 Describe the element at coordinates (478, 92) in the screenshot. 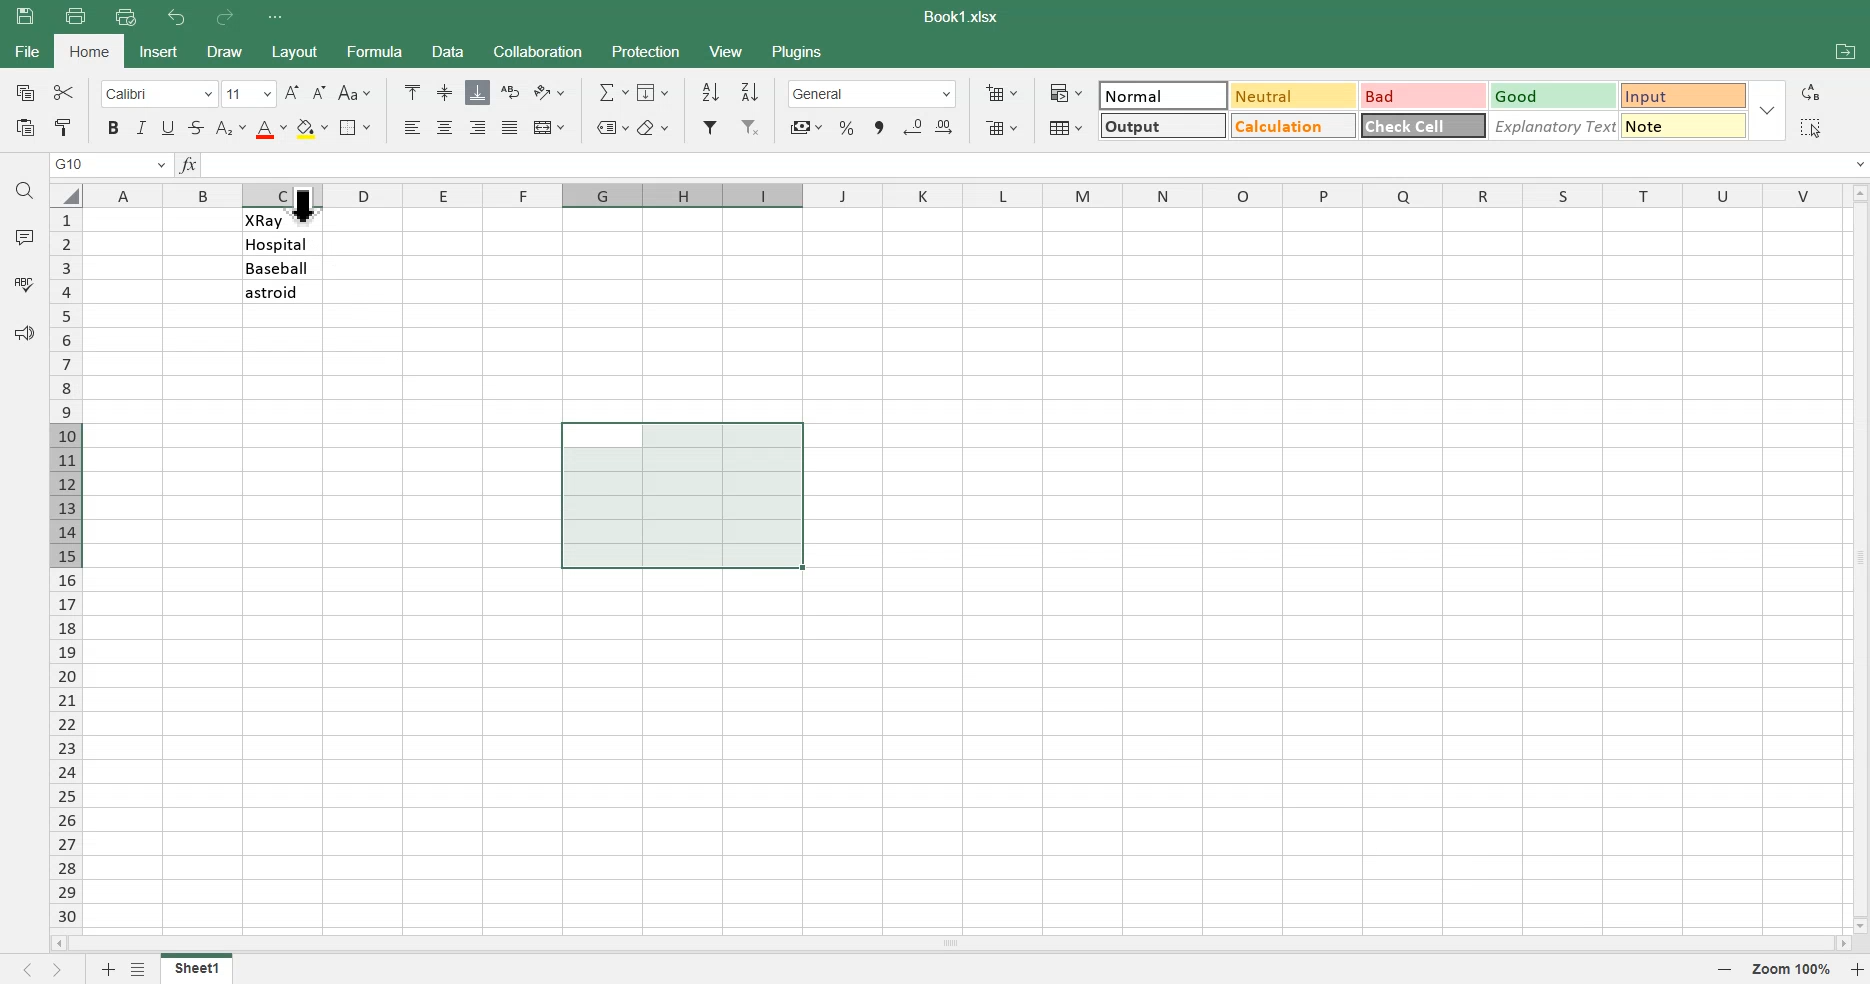

I see `Align Bottom` at that location.